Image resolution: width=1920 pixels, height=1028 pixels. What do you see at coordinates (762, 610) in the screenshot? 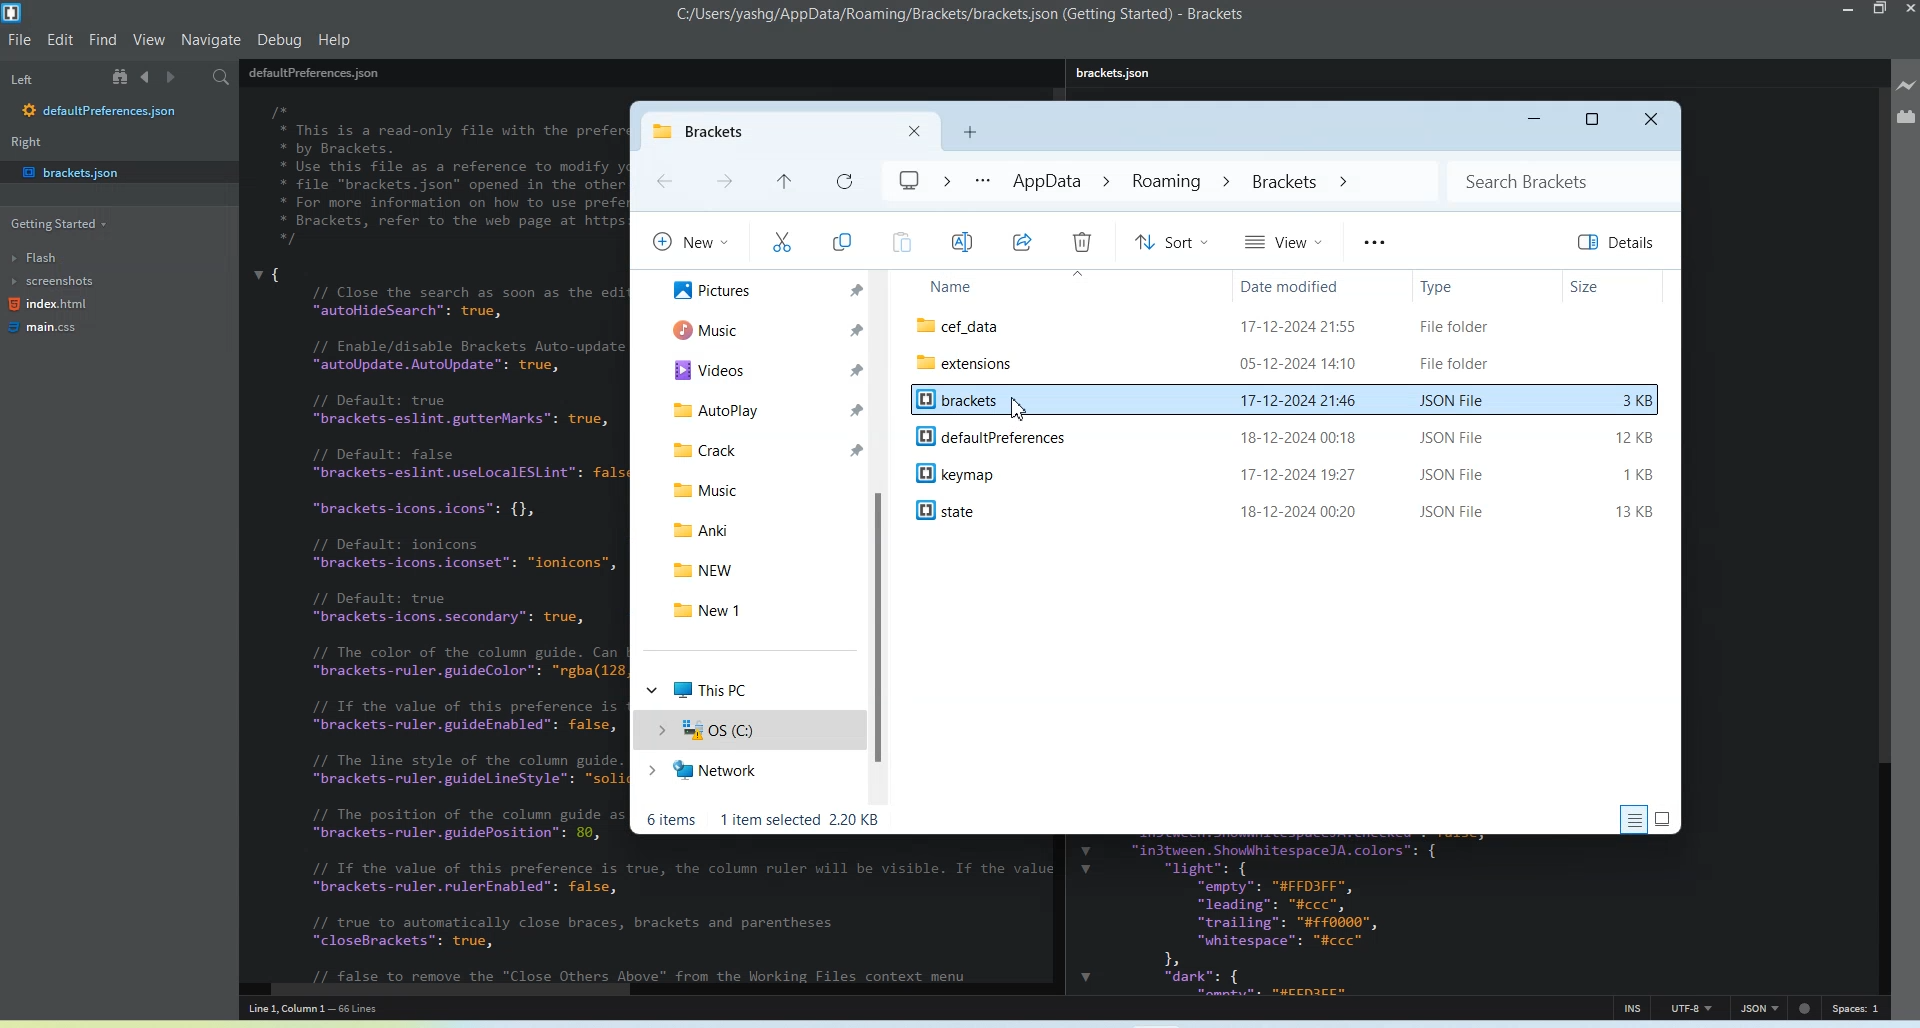
I see `New 1` at bounding box center [762, 610].